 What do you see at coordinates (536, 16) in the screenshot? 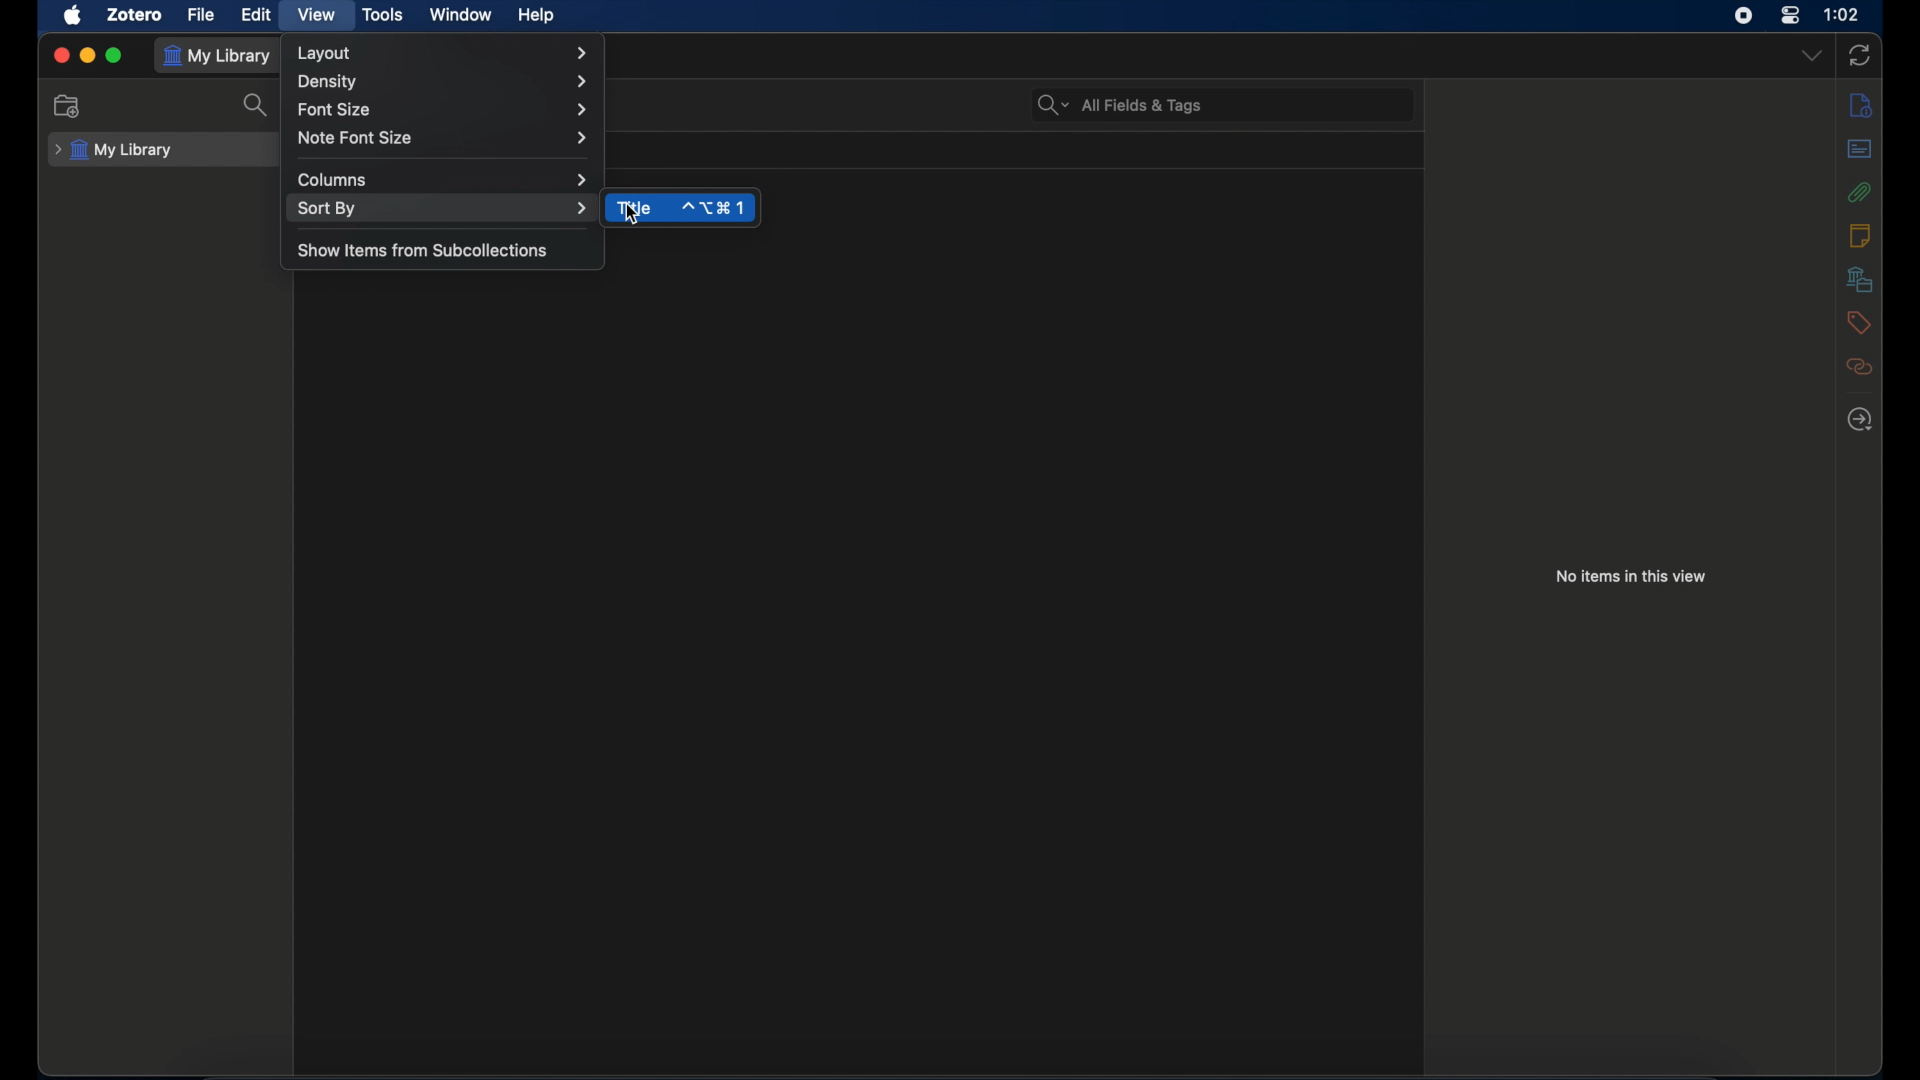
I see `help` at bounding box center [536, 16].